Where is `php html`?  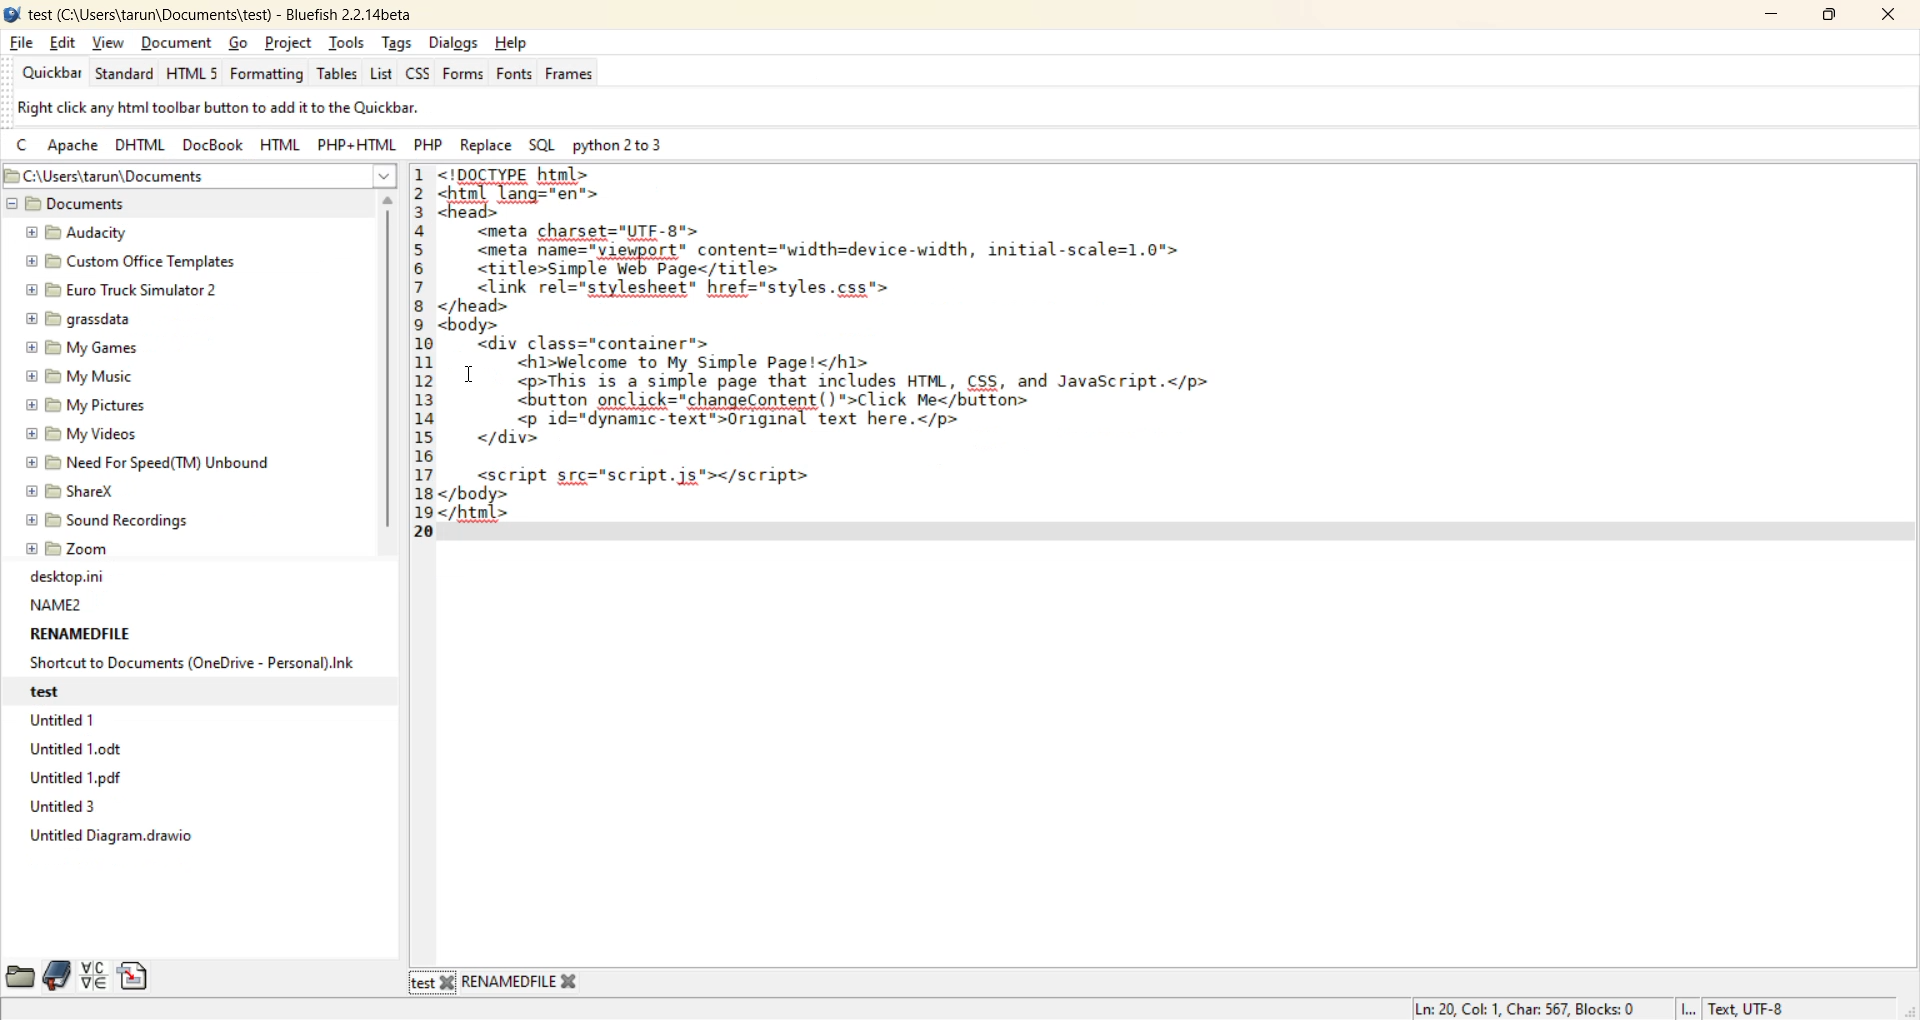 php html is located at coordinates (357, 146).